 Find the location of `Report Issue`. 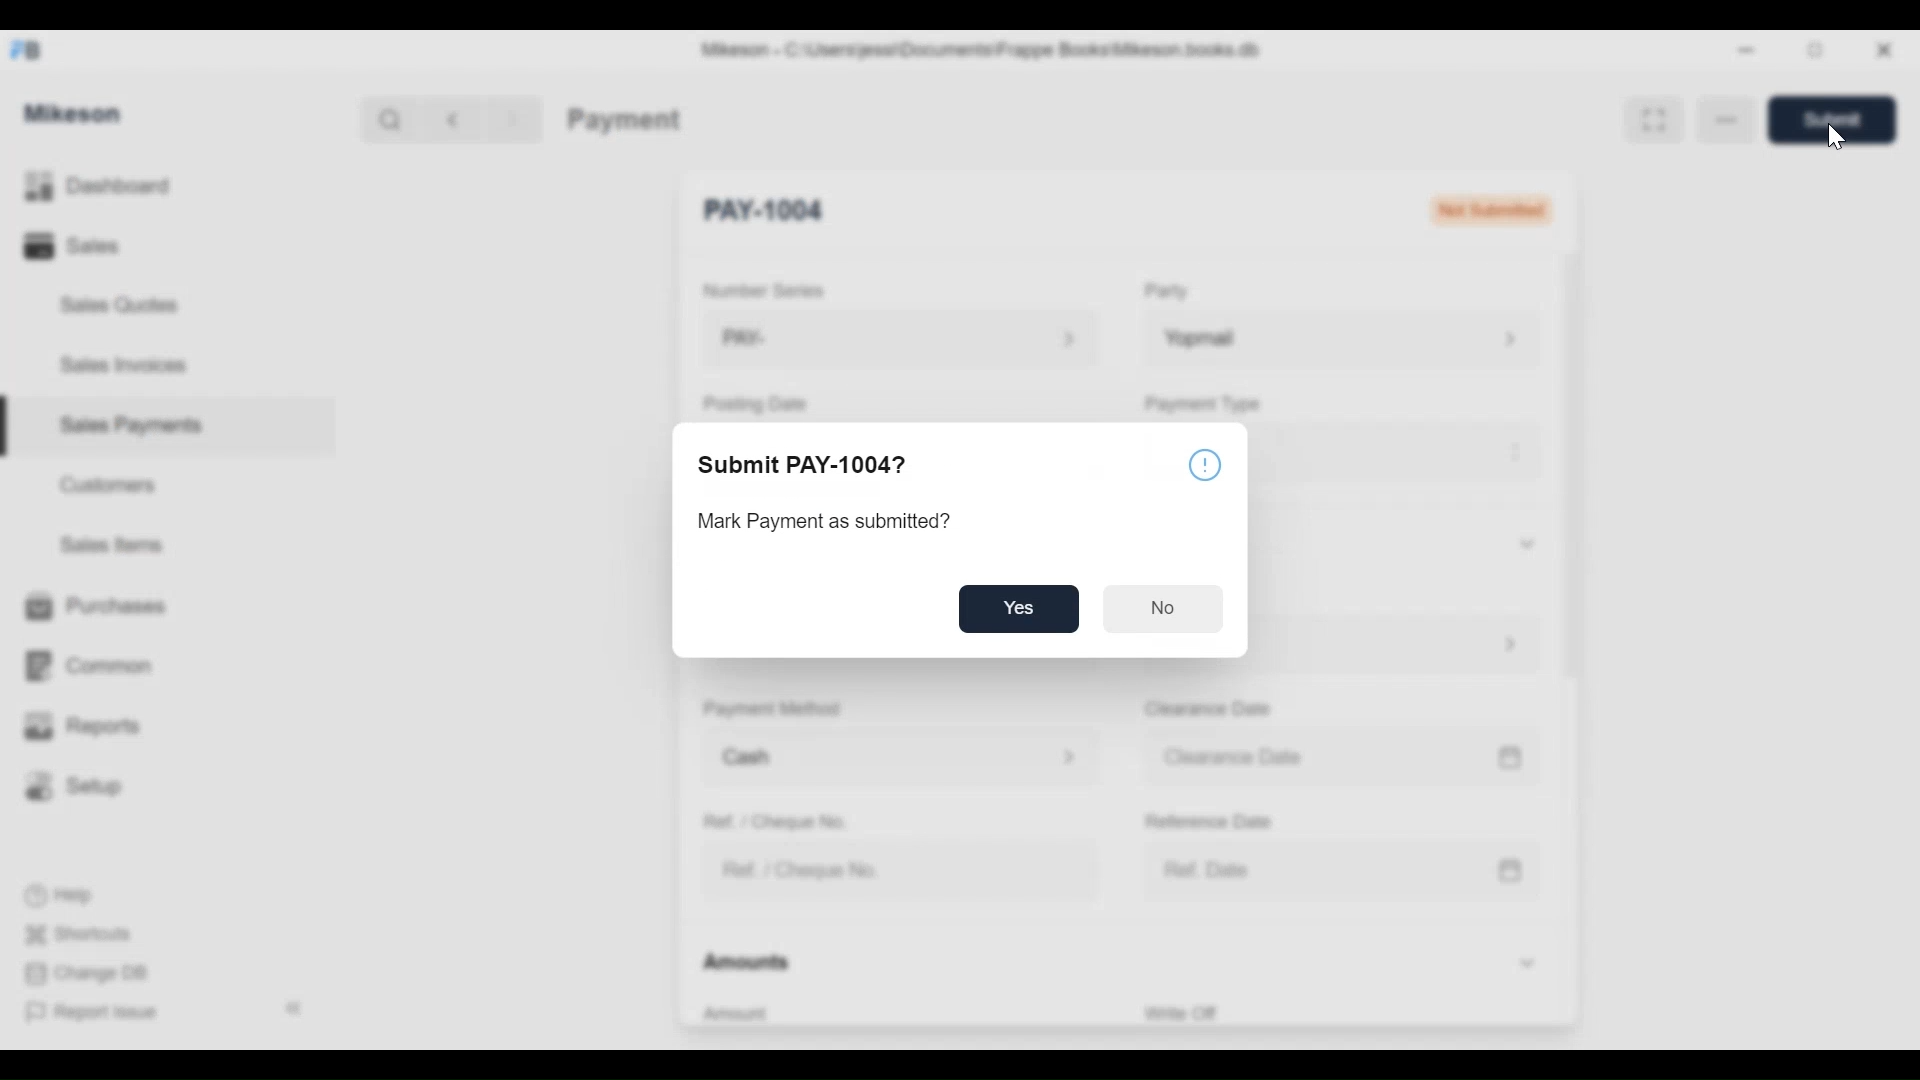

Report Issue is located at coordinates (101, 1013).